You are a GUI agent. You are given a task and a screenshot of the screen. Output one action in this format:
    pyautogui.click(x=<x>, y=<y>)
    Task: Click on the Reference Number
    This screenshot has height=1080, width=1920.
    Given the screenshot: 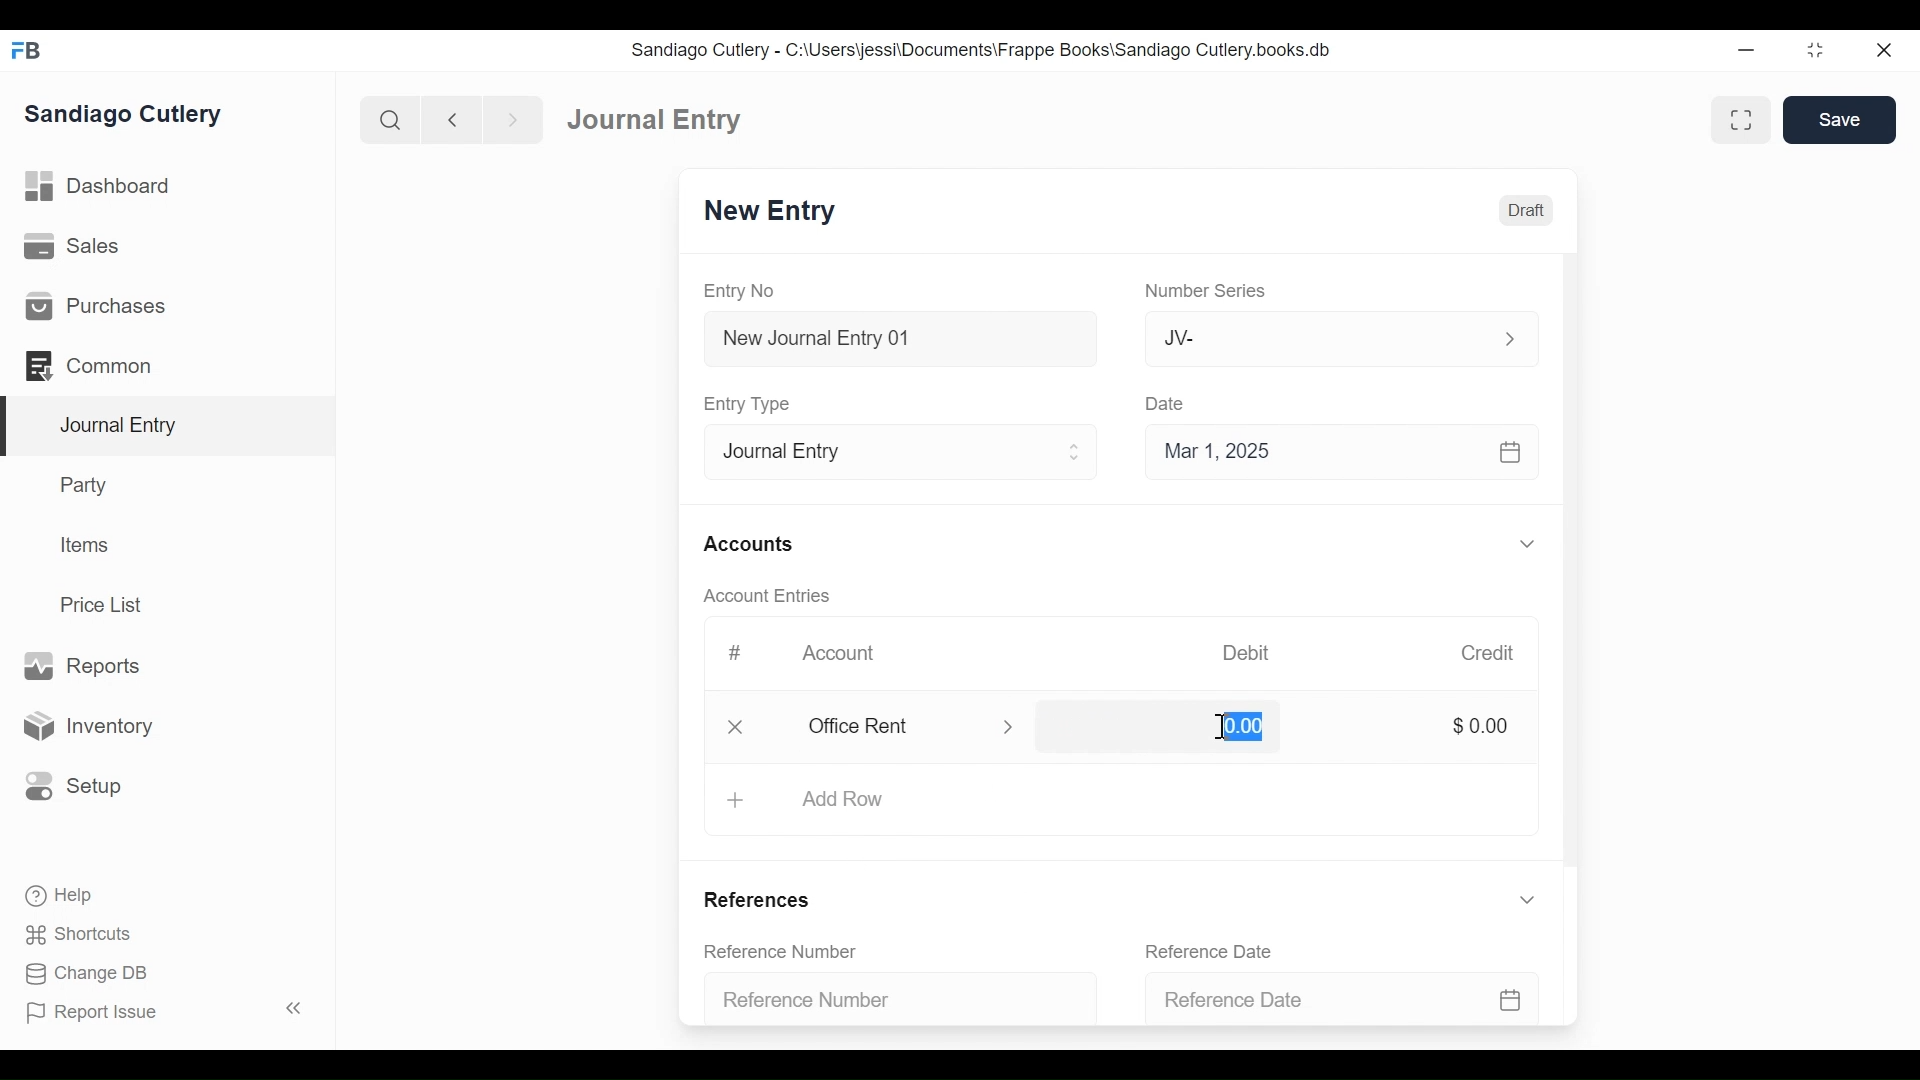 What is the action you would take?
    pyautogui.click(x=784, y=949)
    